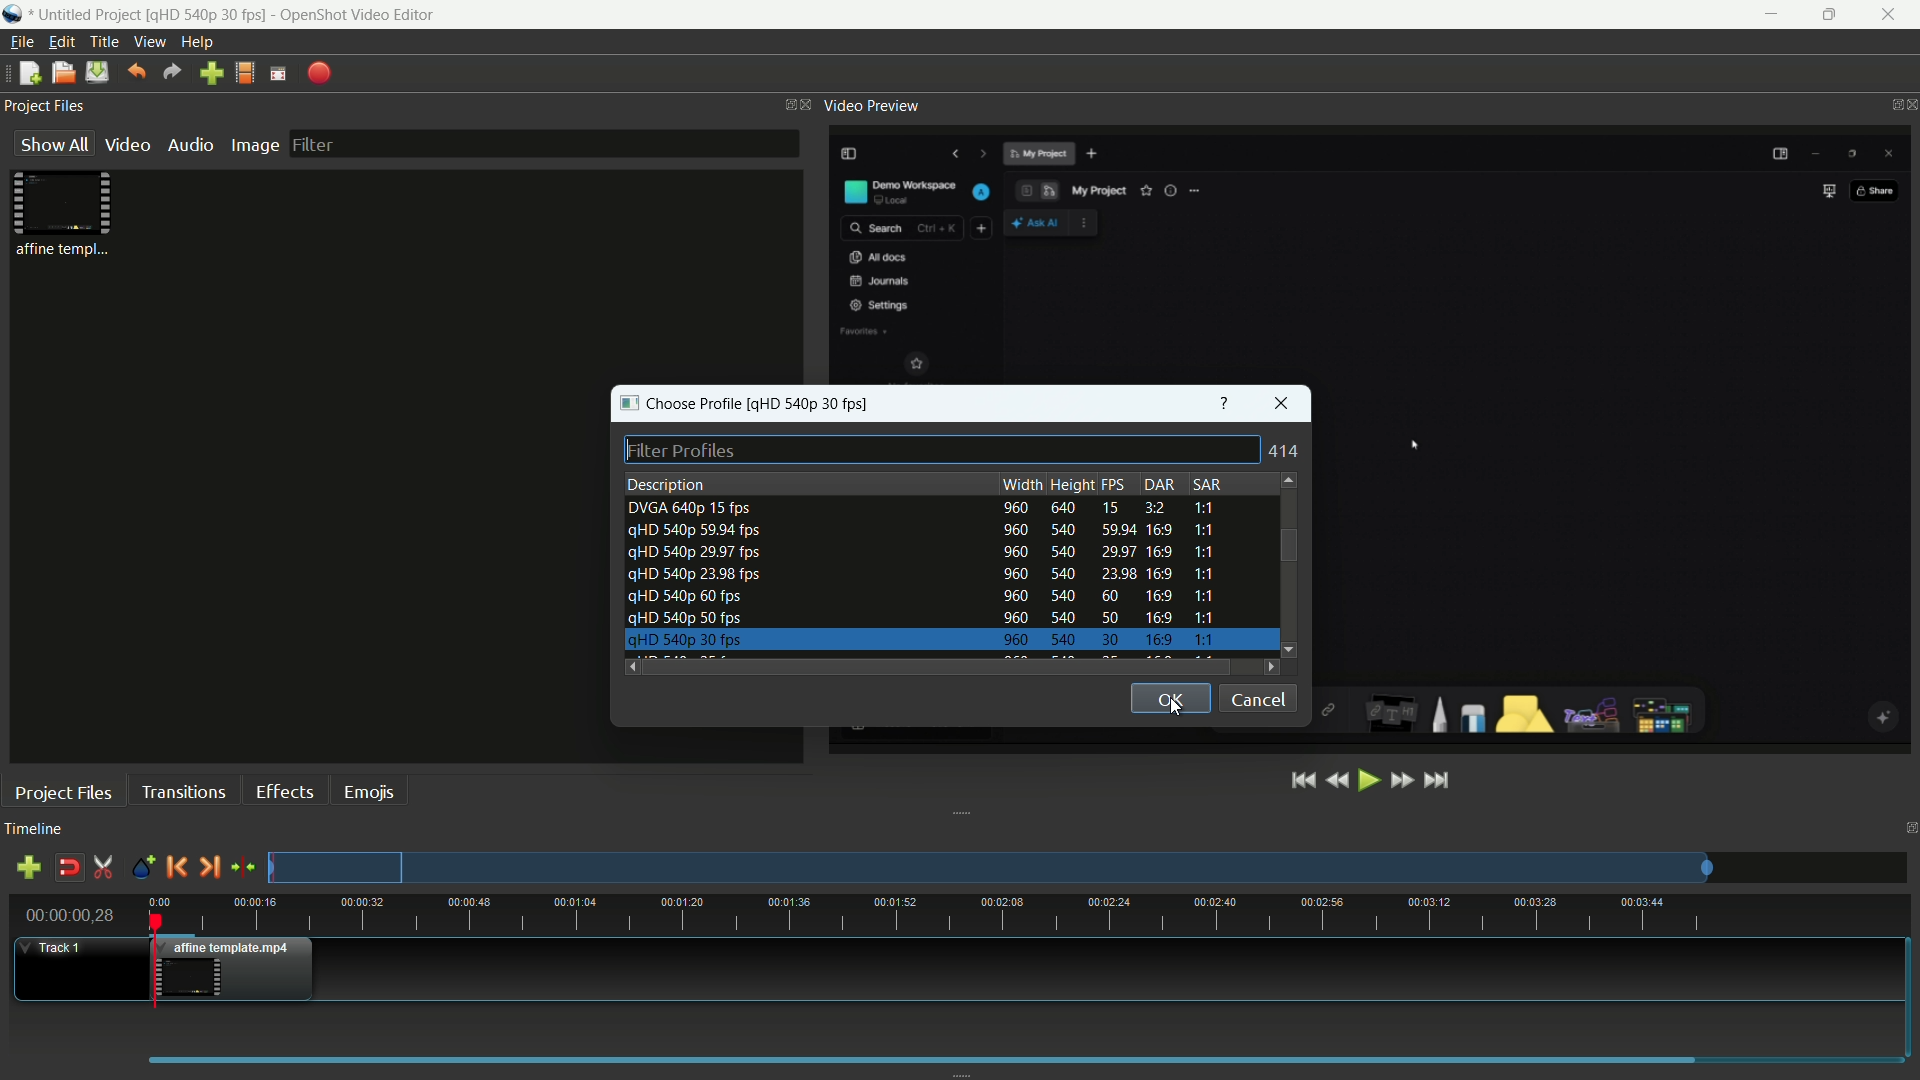 This screenshot has width=1920, height=1080. What do you see at coordinates (245, 73) in the screenshot?
I see `profile` at bounding box center [245, 73].